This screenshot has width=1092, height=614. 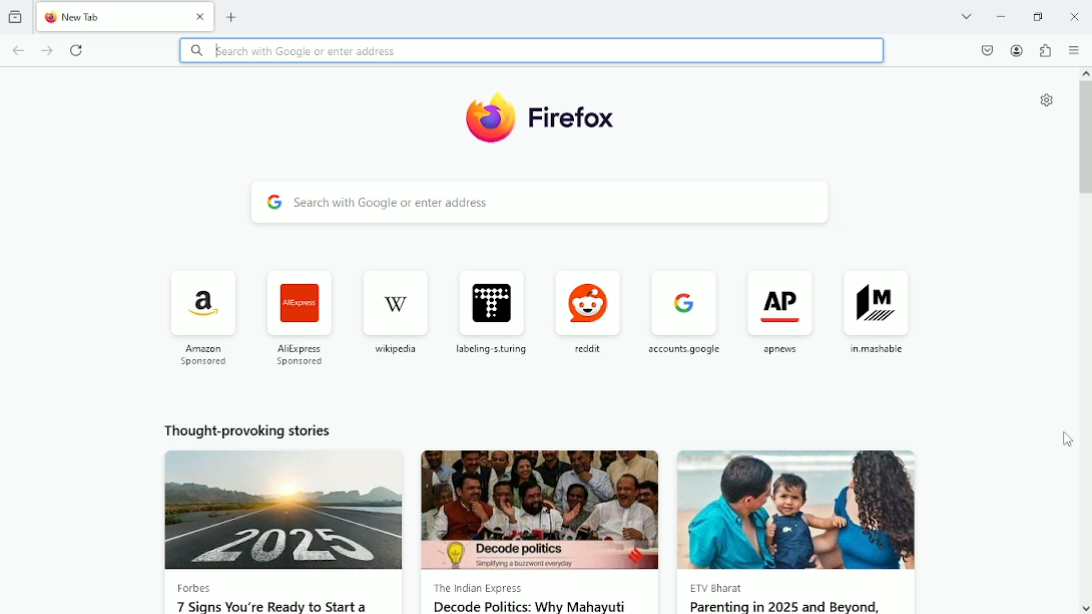 I want to click on Close, so click(x=1074, y=16).